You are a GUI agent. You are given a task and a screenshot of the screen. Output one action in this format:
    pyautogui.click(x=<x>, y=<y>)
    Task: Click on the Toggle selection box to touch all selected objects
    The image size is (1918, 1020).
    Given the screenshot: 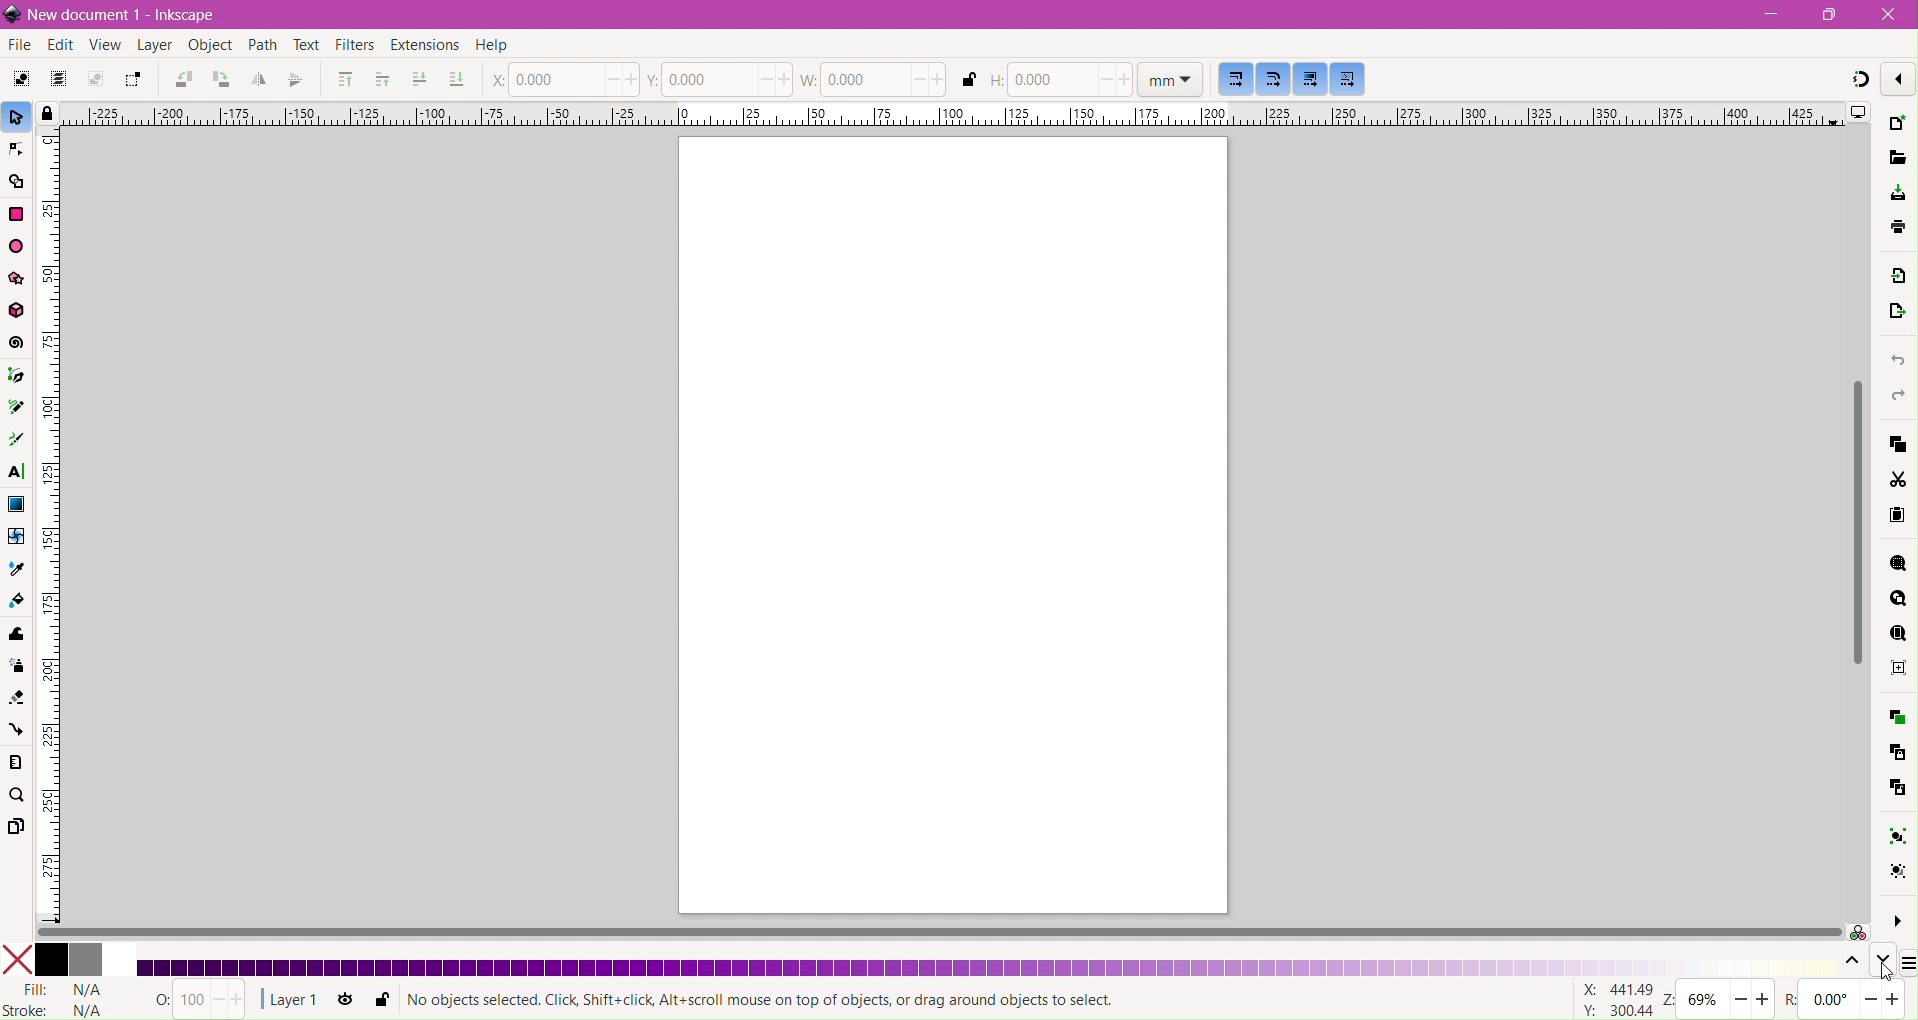 What is the action you would take?
    pyautogui.click(x=133, y=80)
    